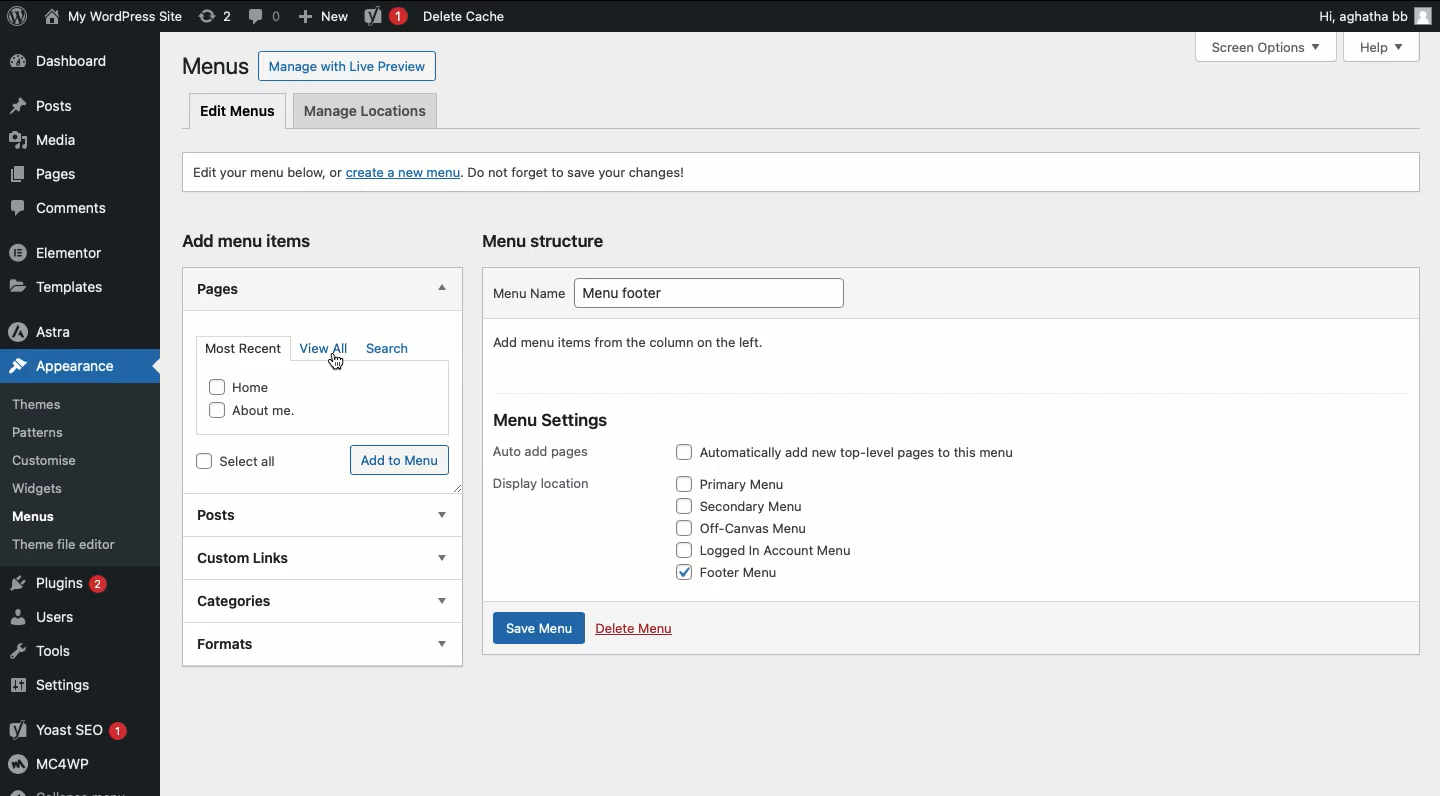  I want to click on About me., so click(278, 412).